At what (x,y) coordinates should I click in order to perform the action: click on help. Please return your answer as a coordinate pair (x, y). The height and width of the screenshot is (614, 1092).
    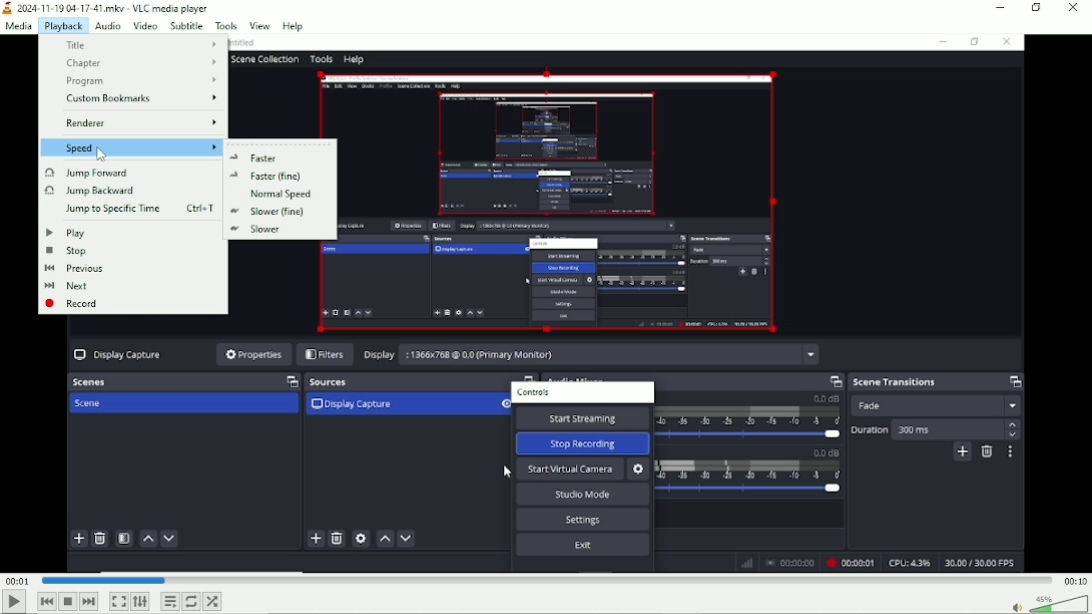
    Looking at the image, I should click on (293, 26).